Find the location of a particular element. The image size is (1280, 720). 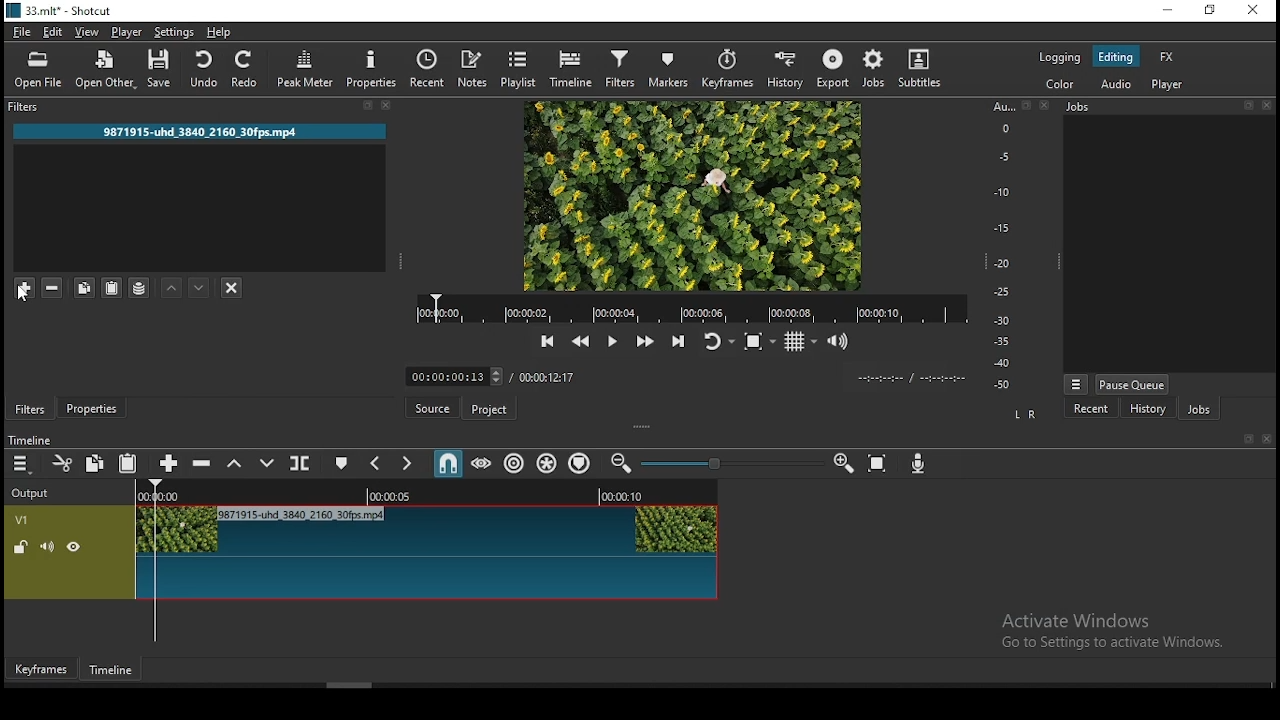

timeline is located at coordinates (111, 673).